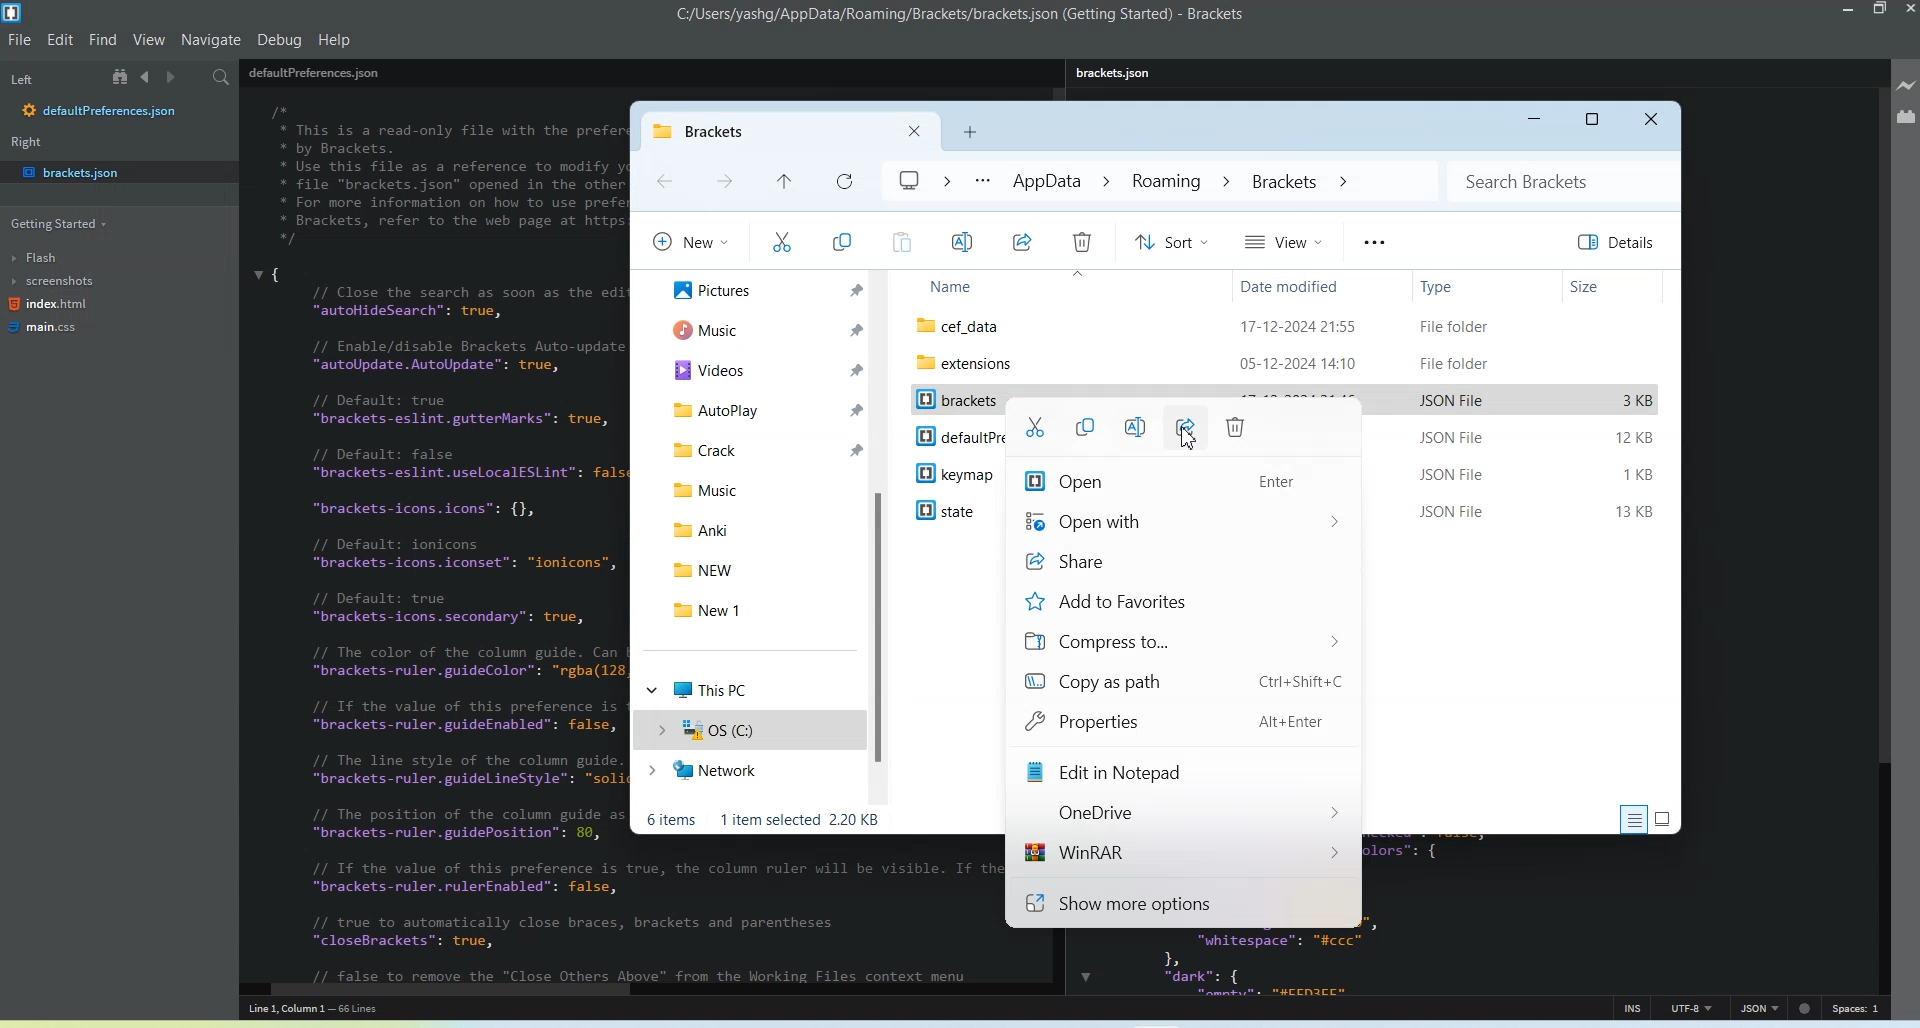  Describe the element at coordinates (757, 448) in the screenshot. I see `Crack` at that location.